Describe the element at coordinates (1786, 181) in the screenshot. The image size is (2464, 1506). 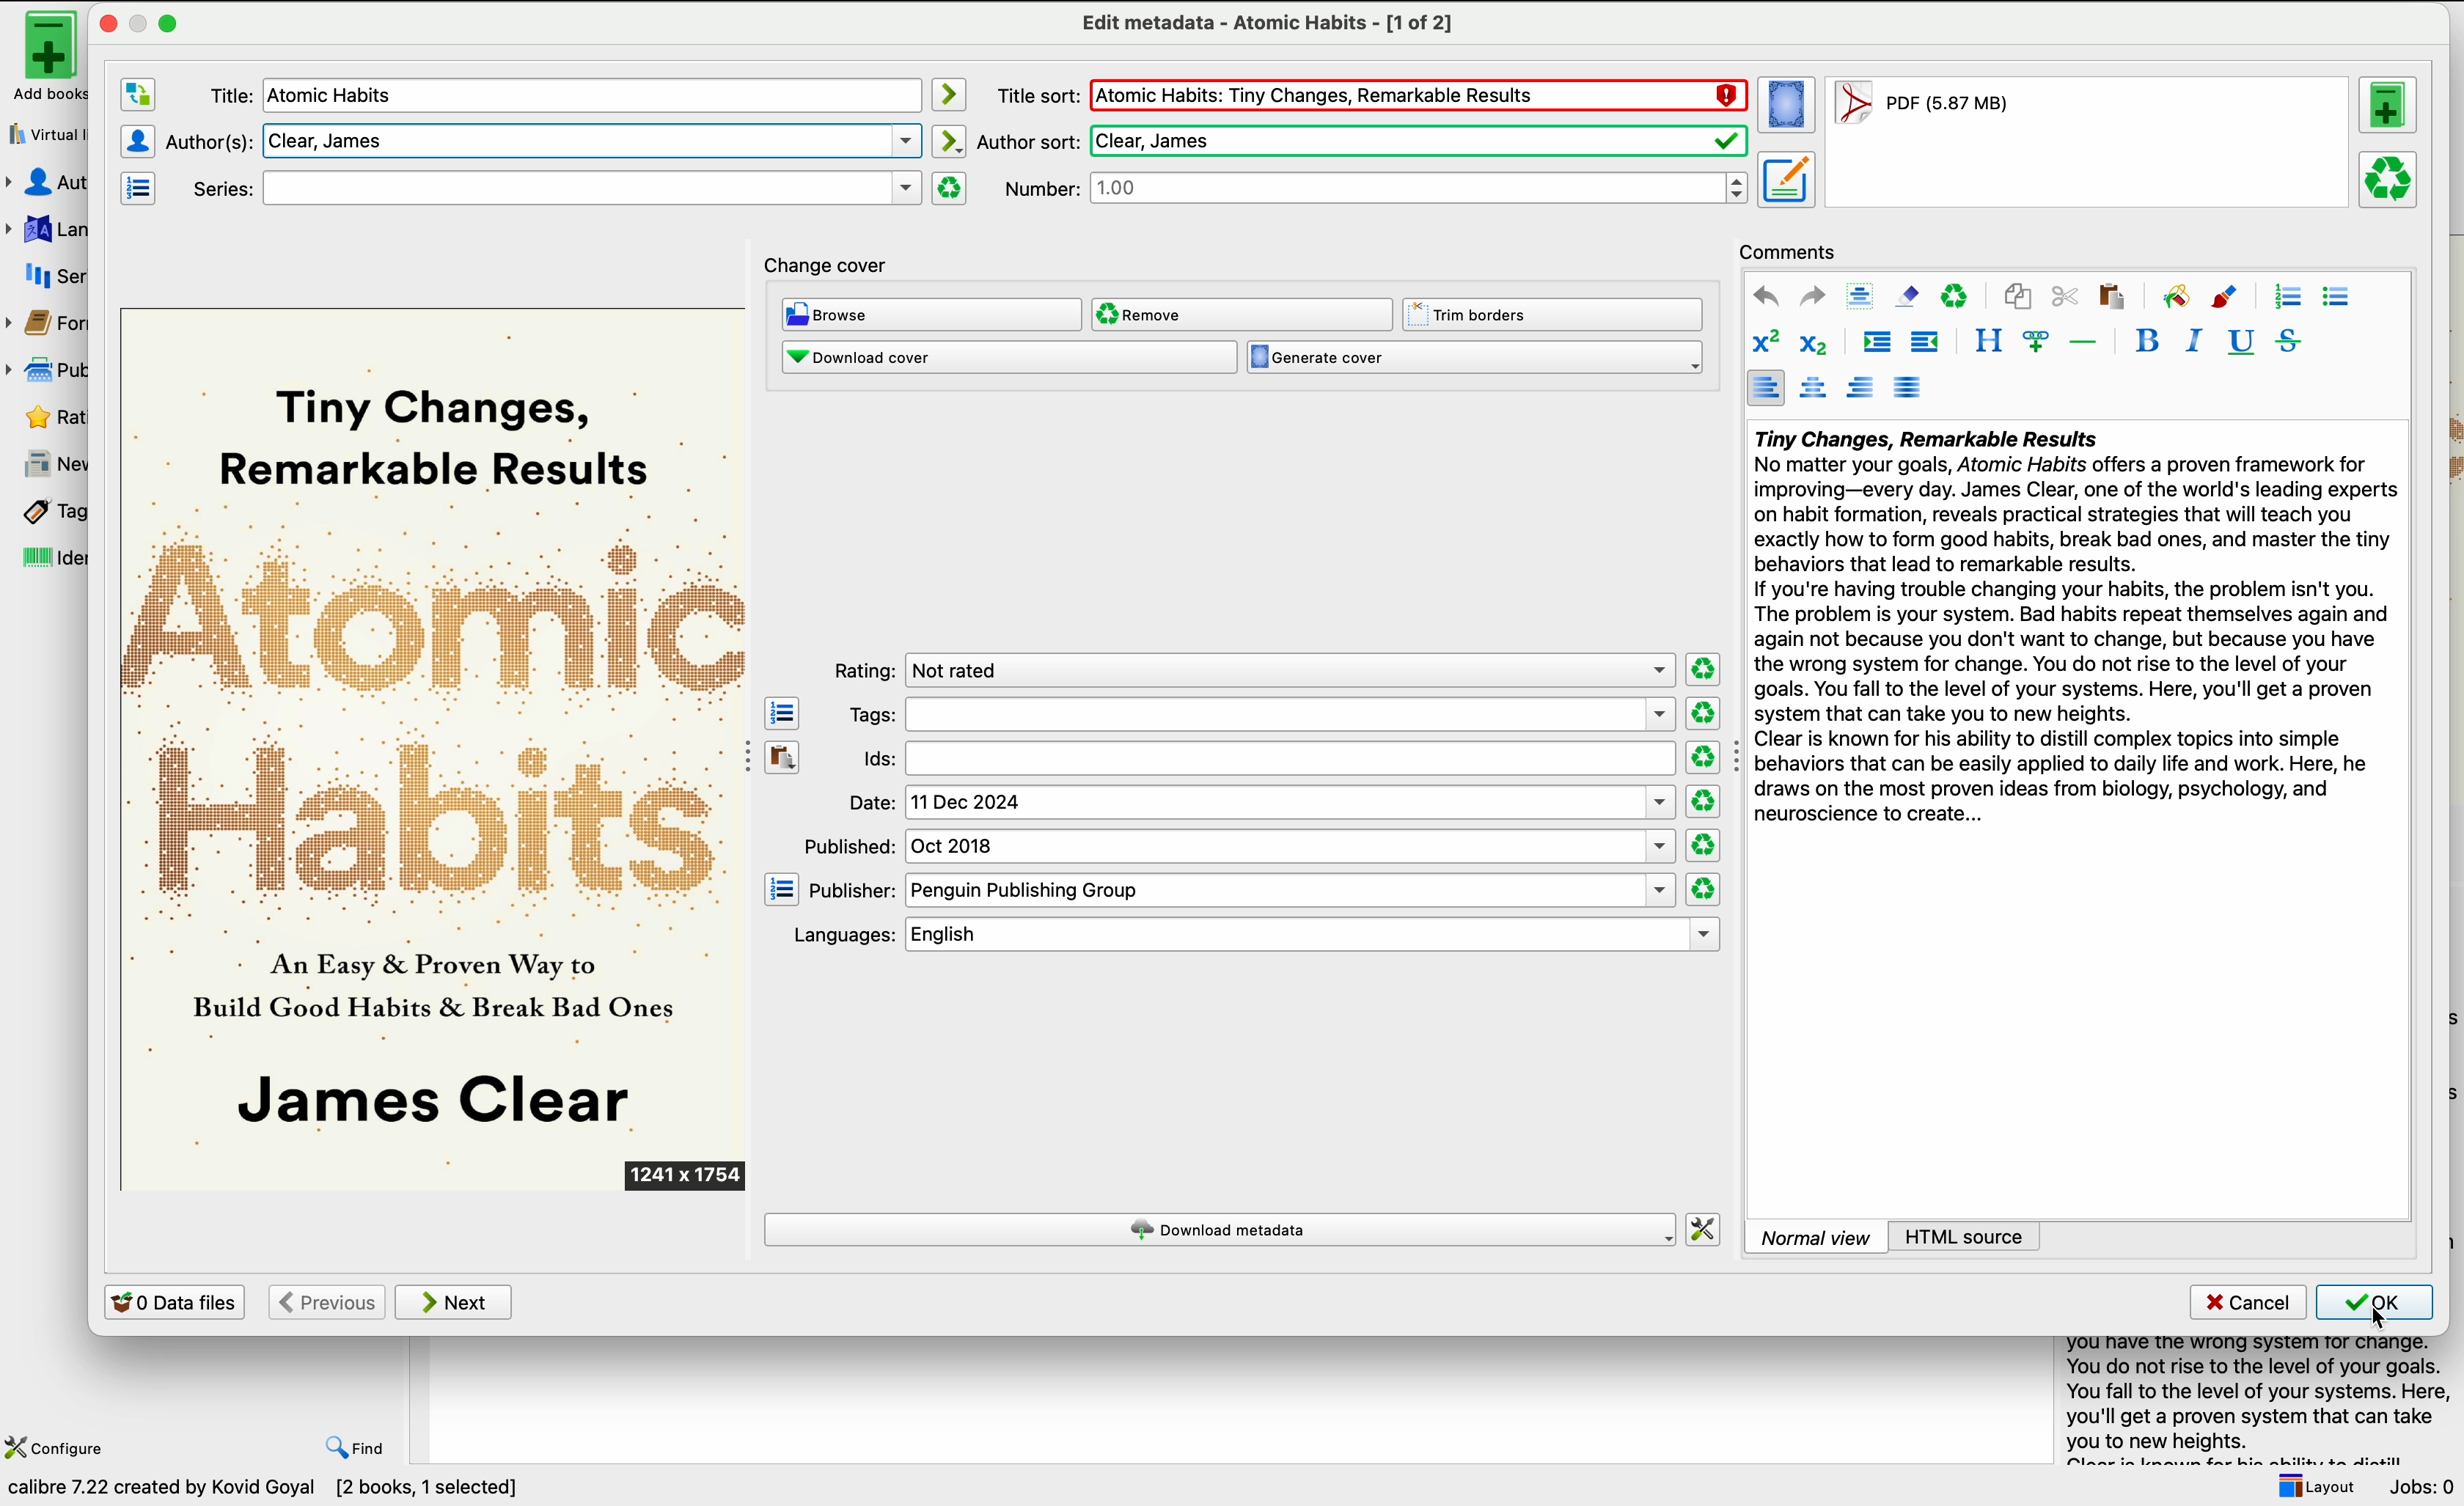
I see `set metadata for the book from the selected format` at that location.